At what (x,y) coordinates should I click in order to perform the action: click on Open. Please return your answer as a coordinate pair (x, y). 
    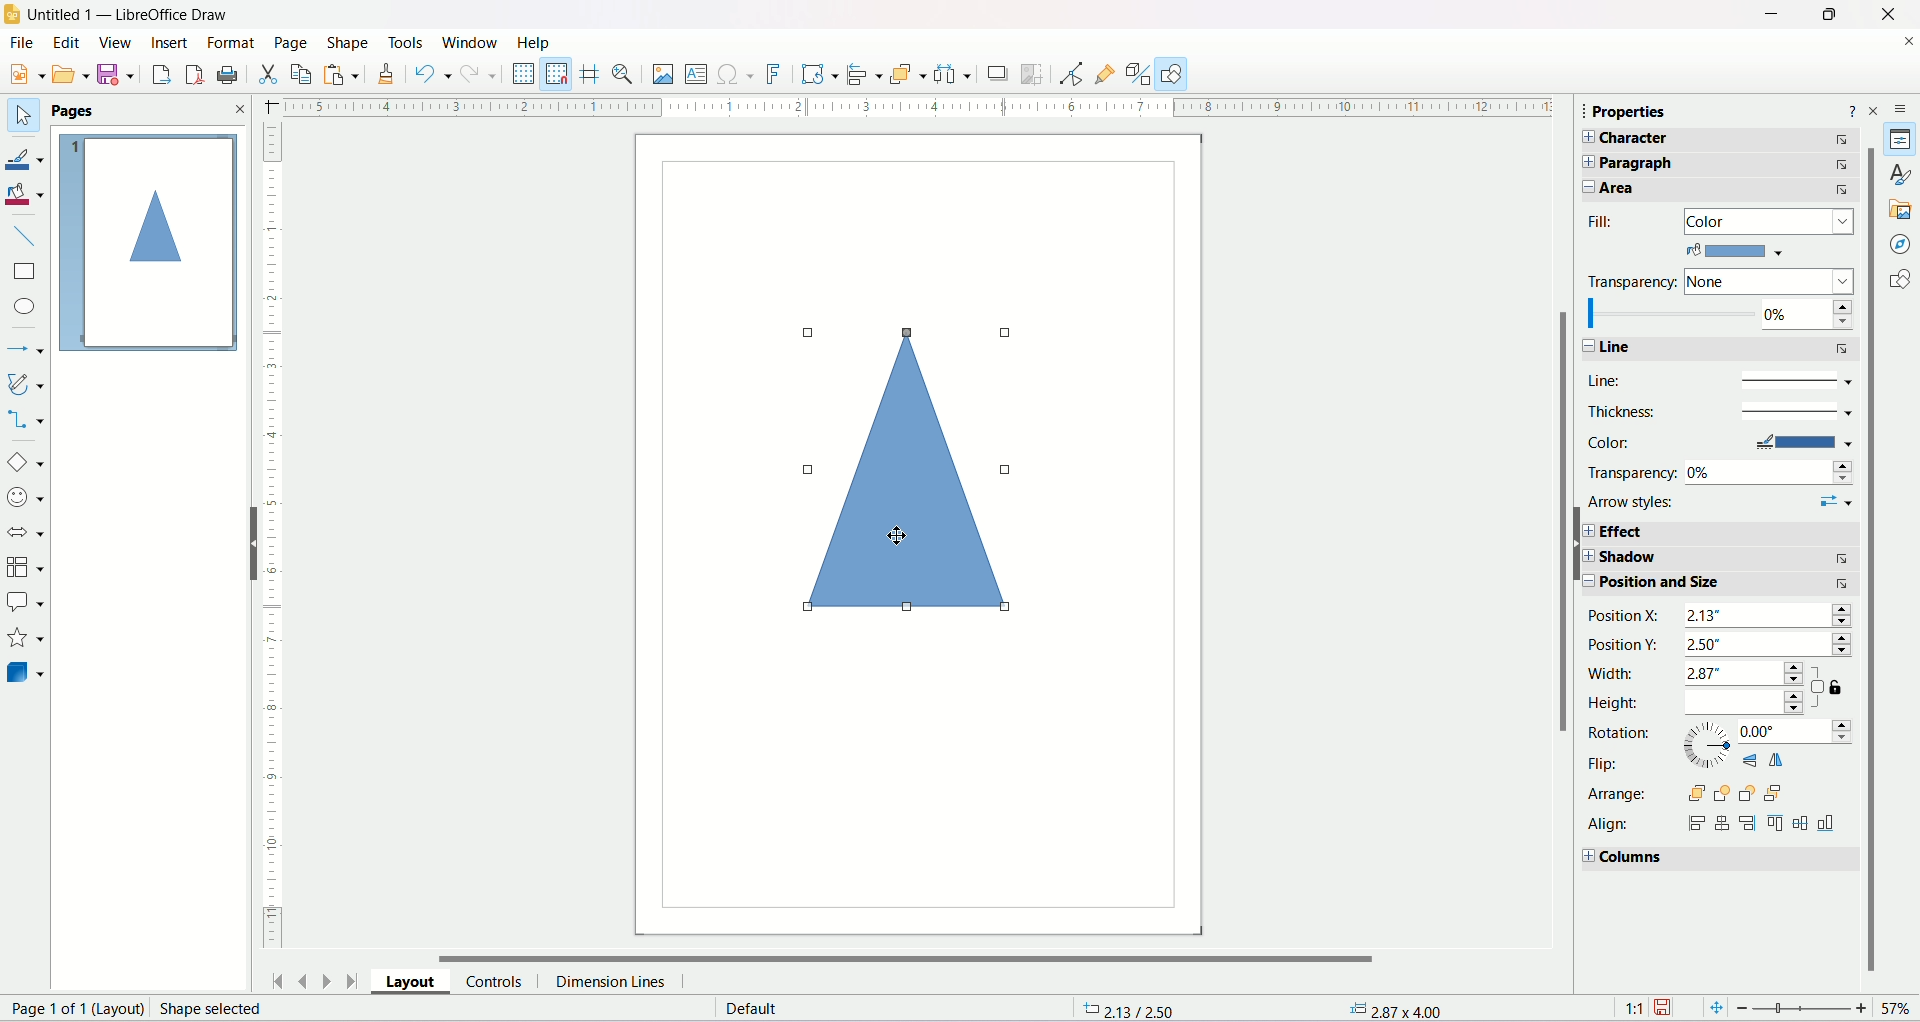
    Looking at the image, I should click on (68, 73).